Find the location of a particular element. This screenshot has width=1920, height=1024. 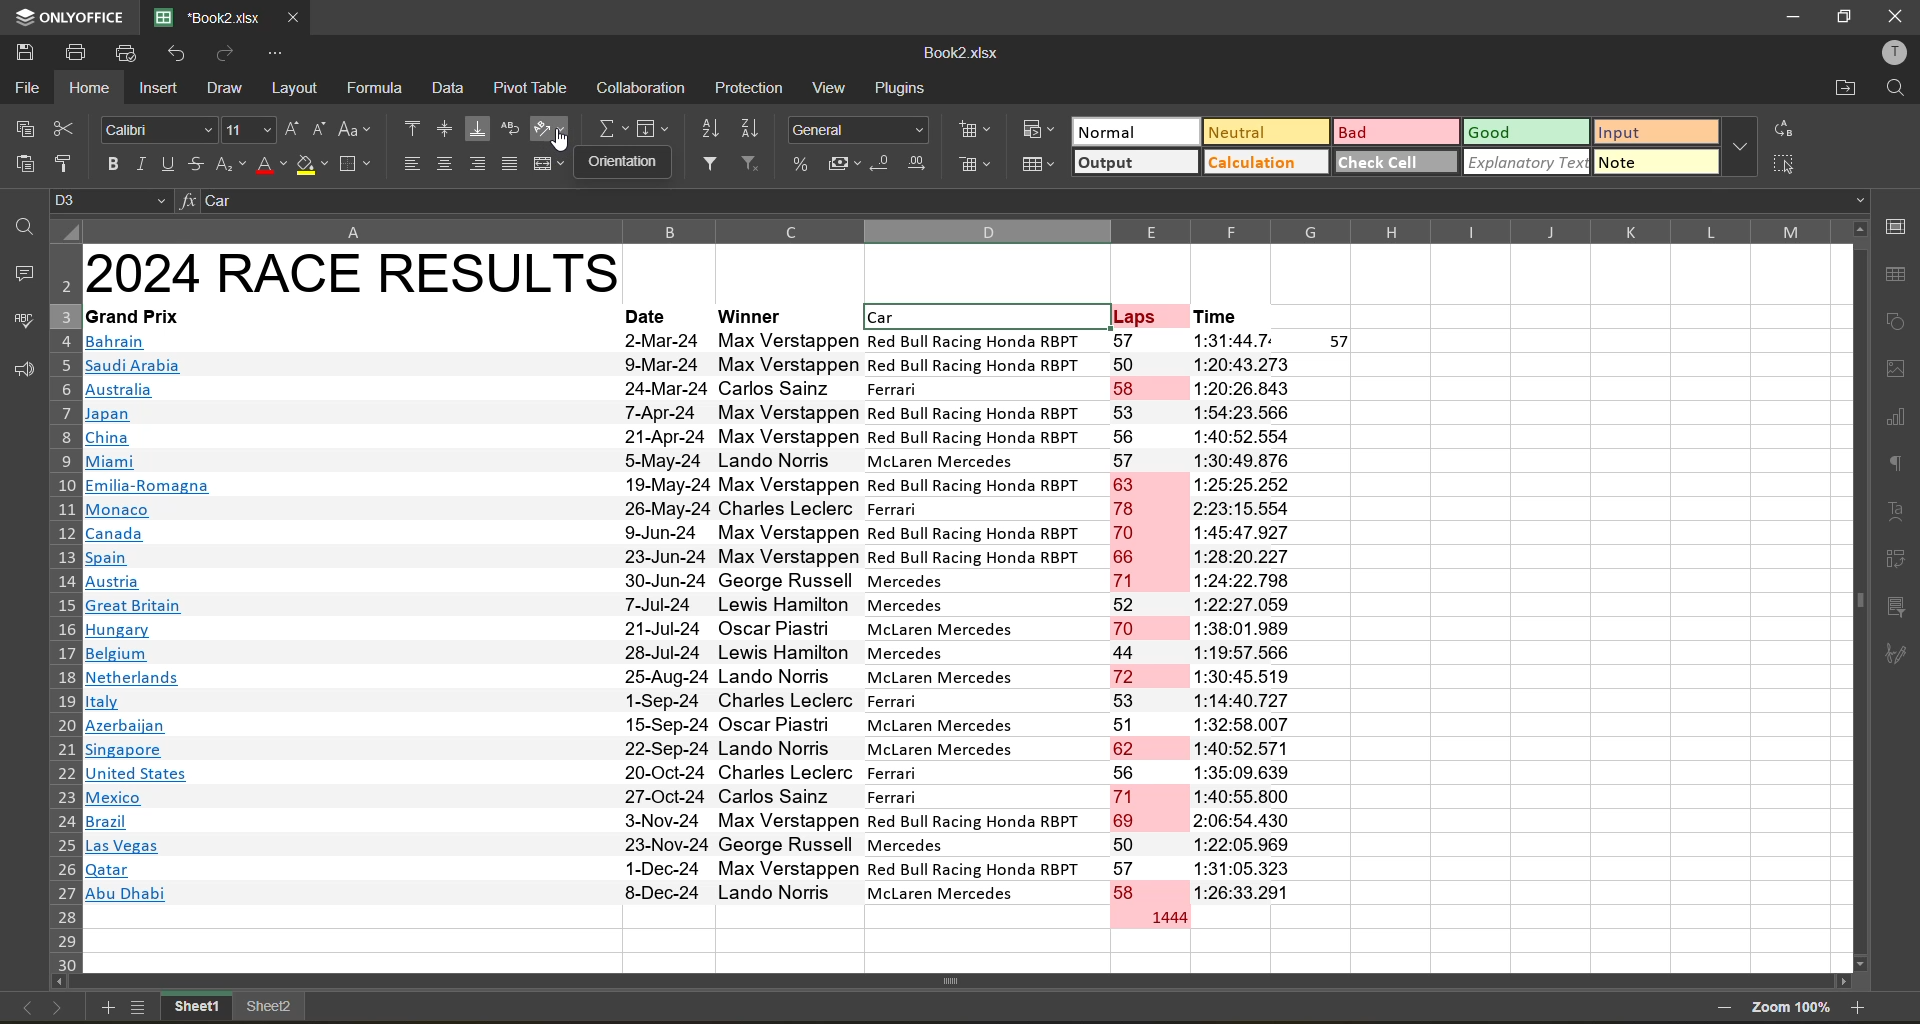

data is located at coordinates (452, 89).